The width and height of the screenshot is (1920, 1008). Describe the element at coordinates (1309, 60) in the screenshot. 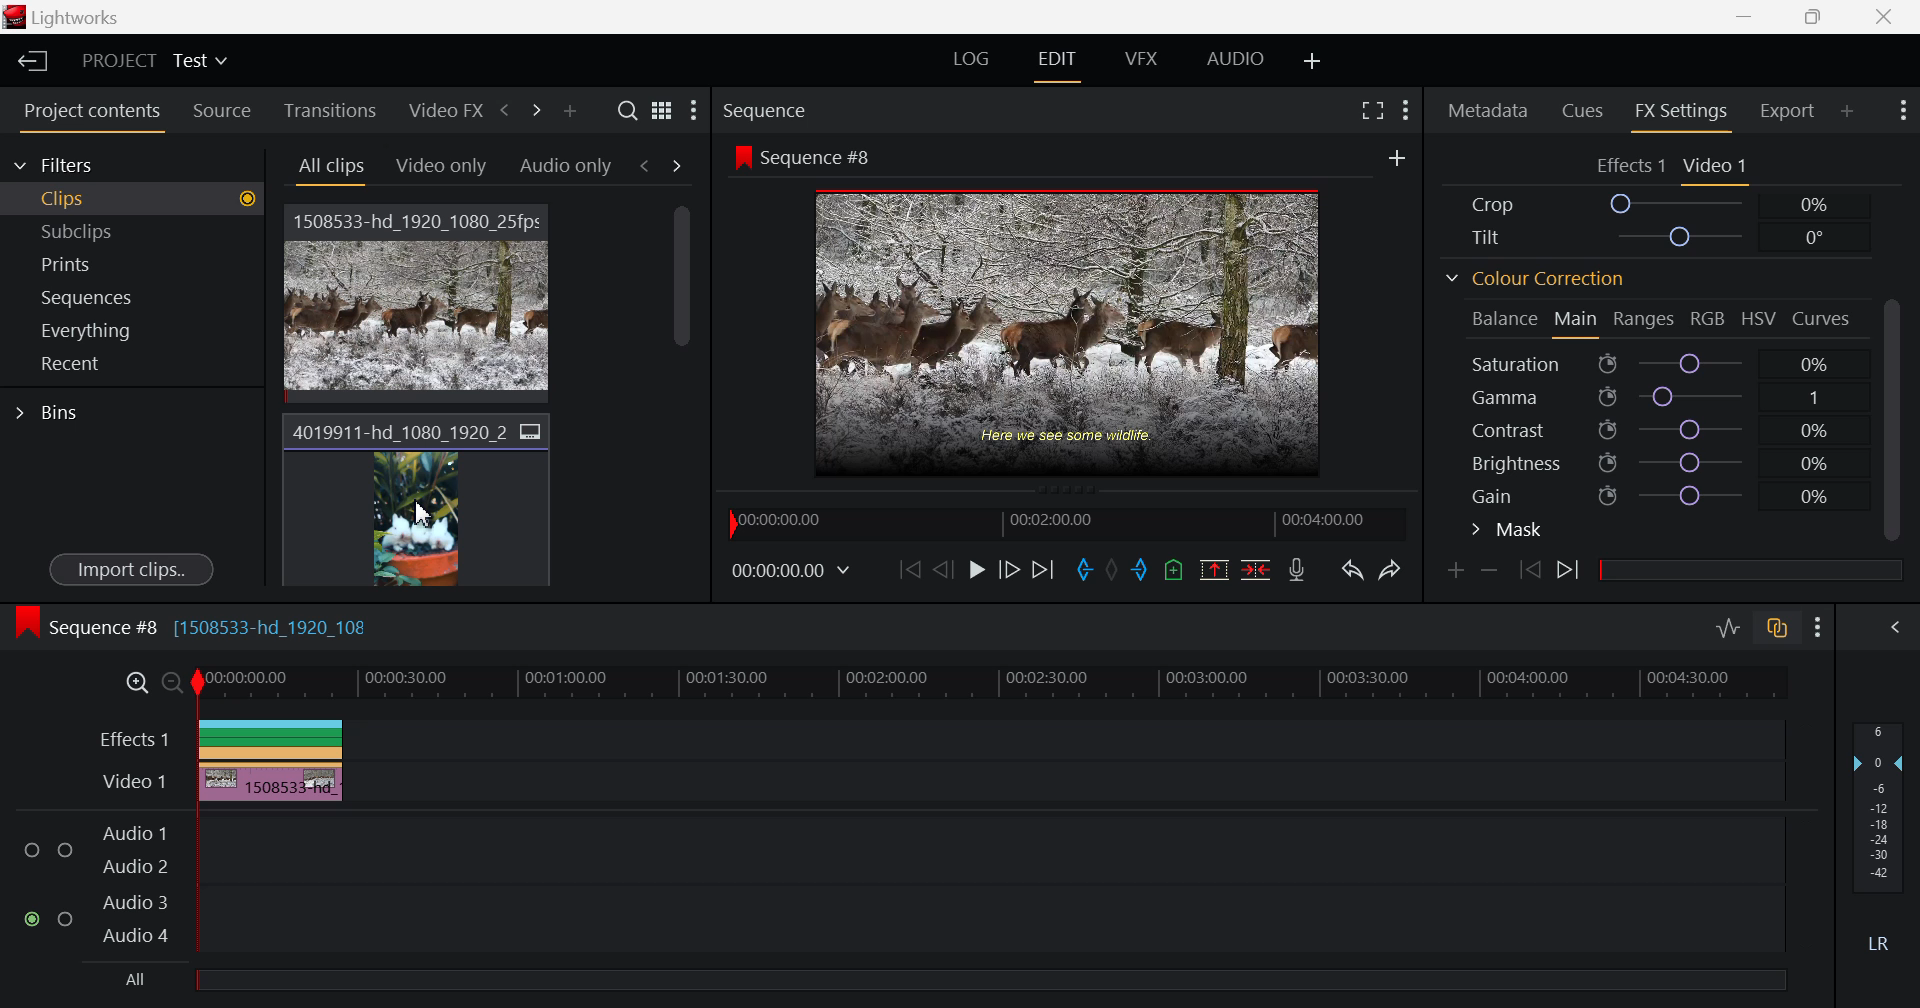

I see `Add Layout` at that location.